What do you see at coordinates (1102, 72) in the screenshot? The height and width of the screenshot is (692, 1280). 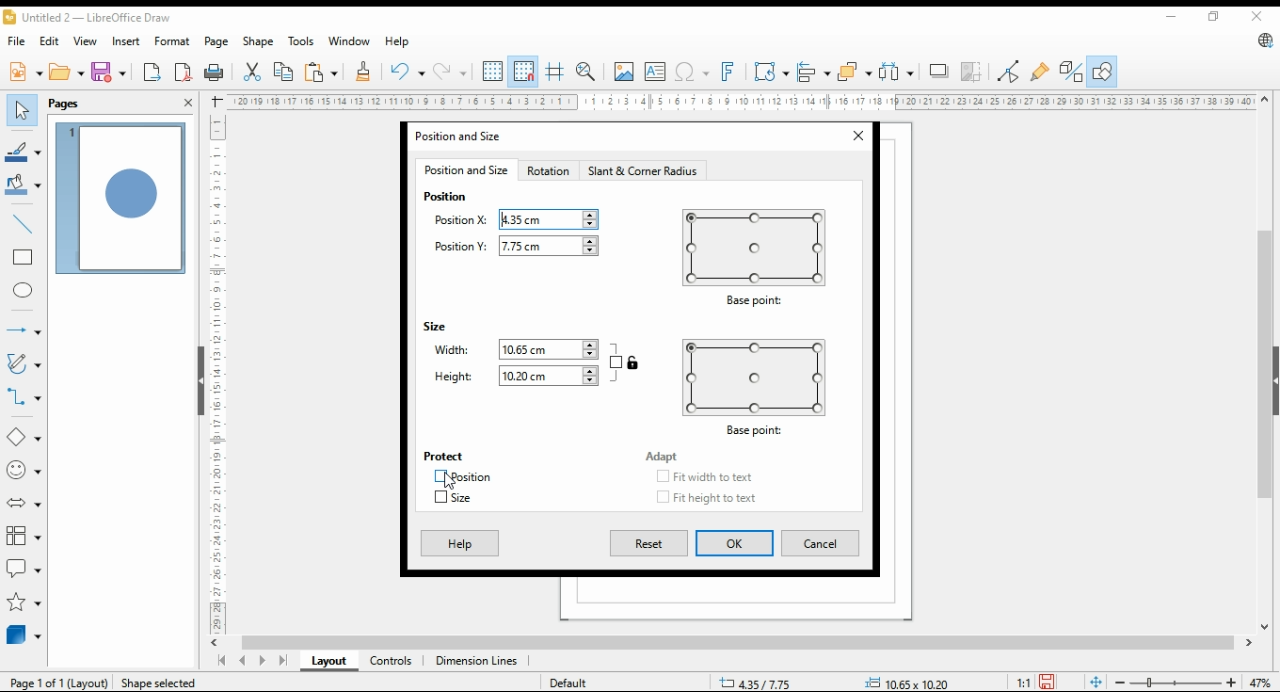 I see `show draw functions` at bounding box center [1102, 72].